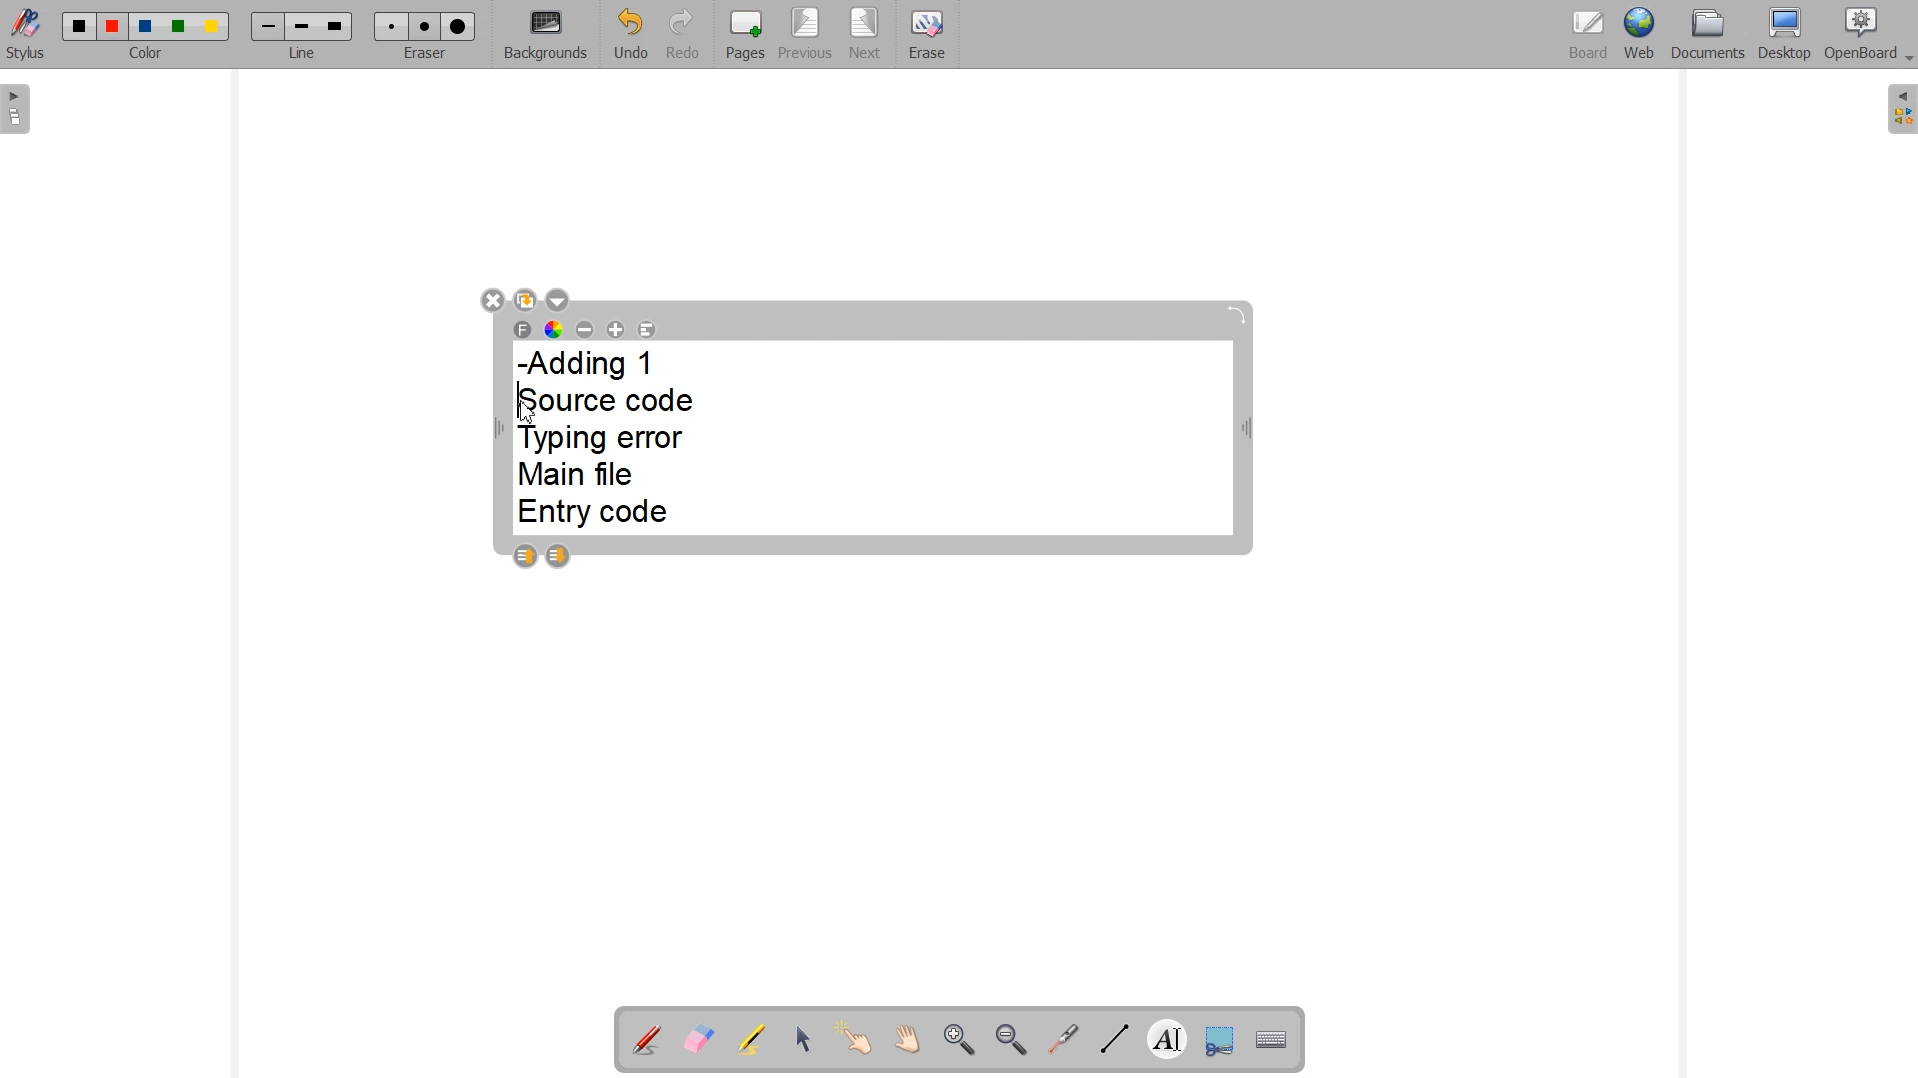  I want to click on Highlight, so click(753, 1038).